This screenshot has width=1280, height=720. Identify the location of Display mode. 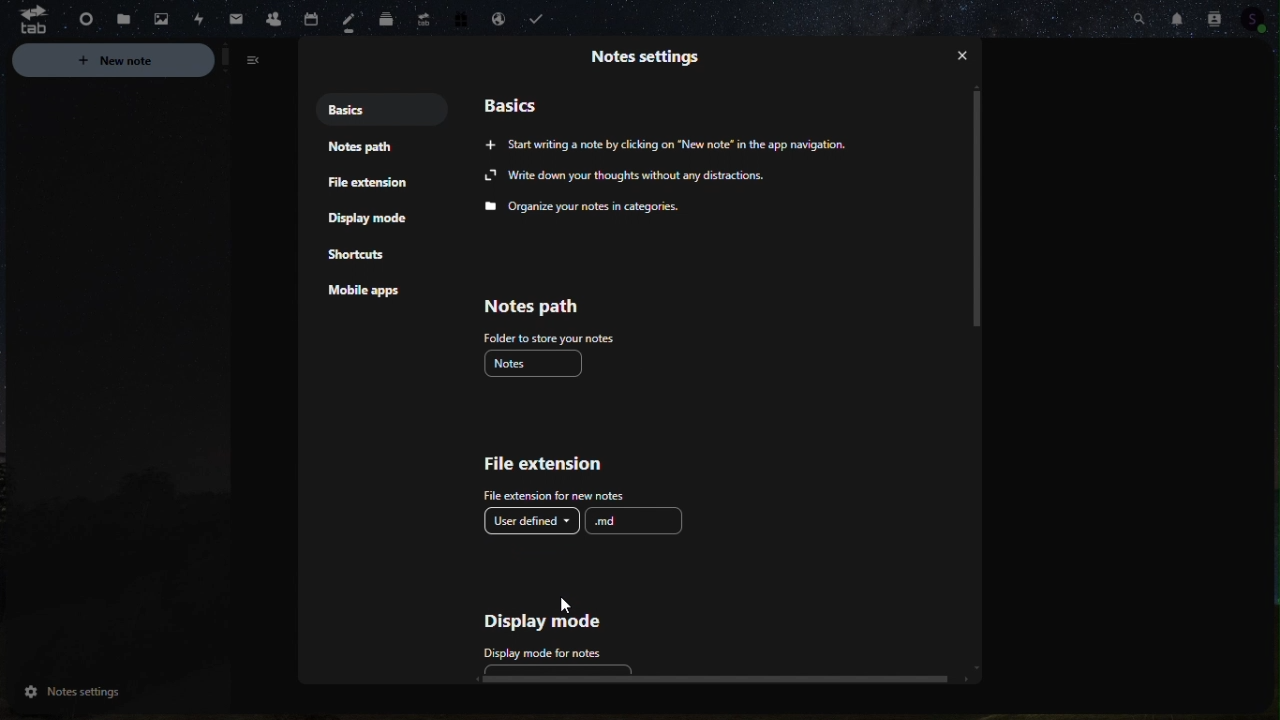
(546, 638).